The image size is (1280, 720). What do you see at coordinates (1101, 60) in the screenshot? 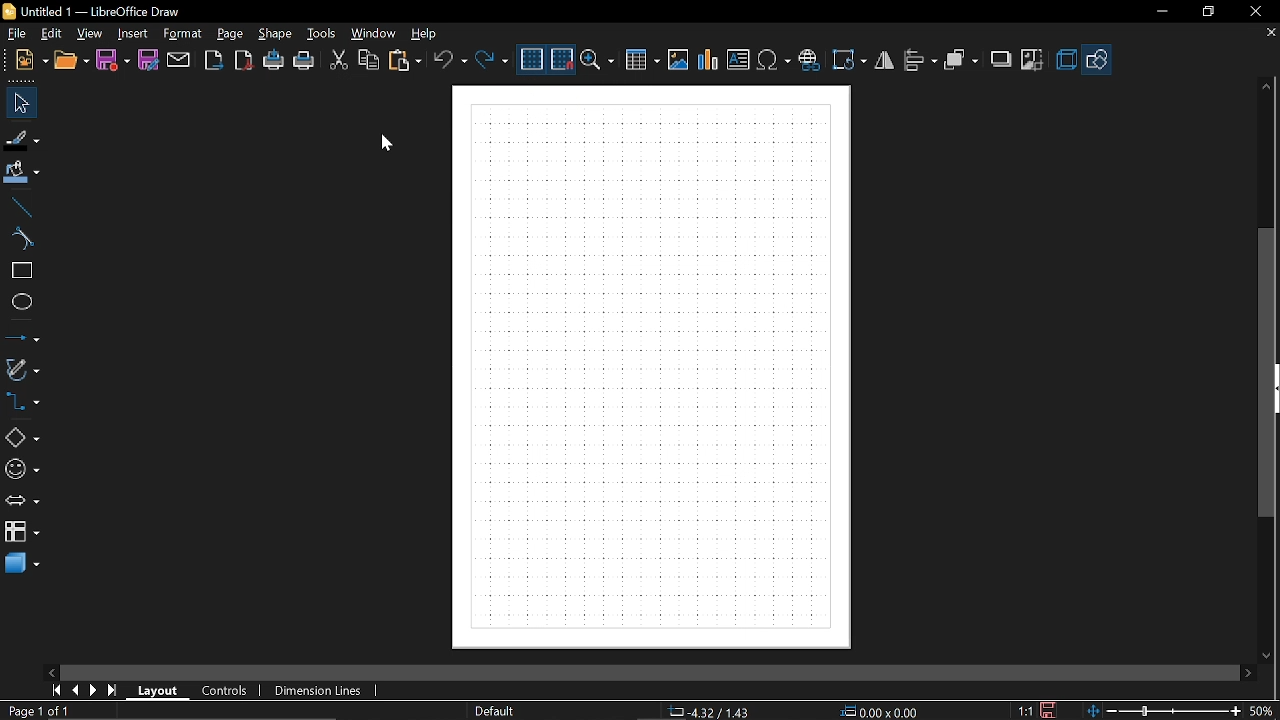
I see `basic shapes` at bounding box center [1101, 60].